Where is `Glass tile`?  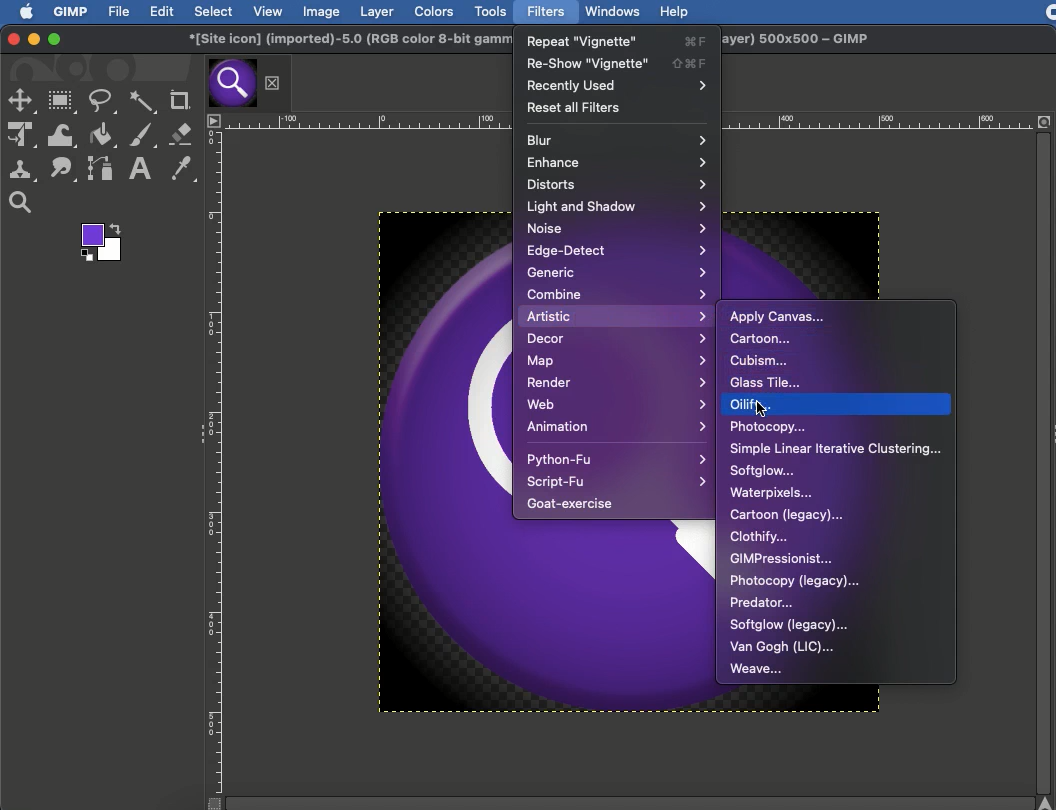
Glass tile is located at coordinates (768, 382).